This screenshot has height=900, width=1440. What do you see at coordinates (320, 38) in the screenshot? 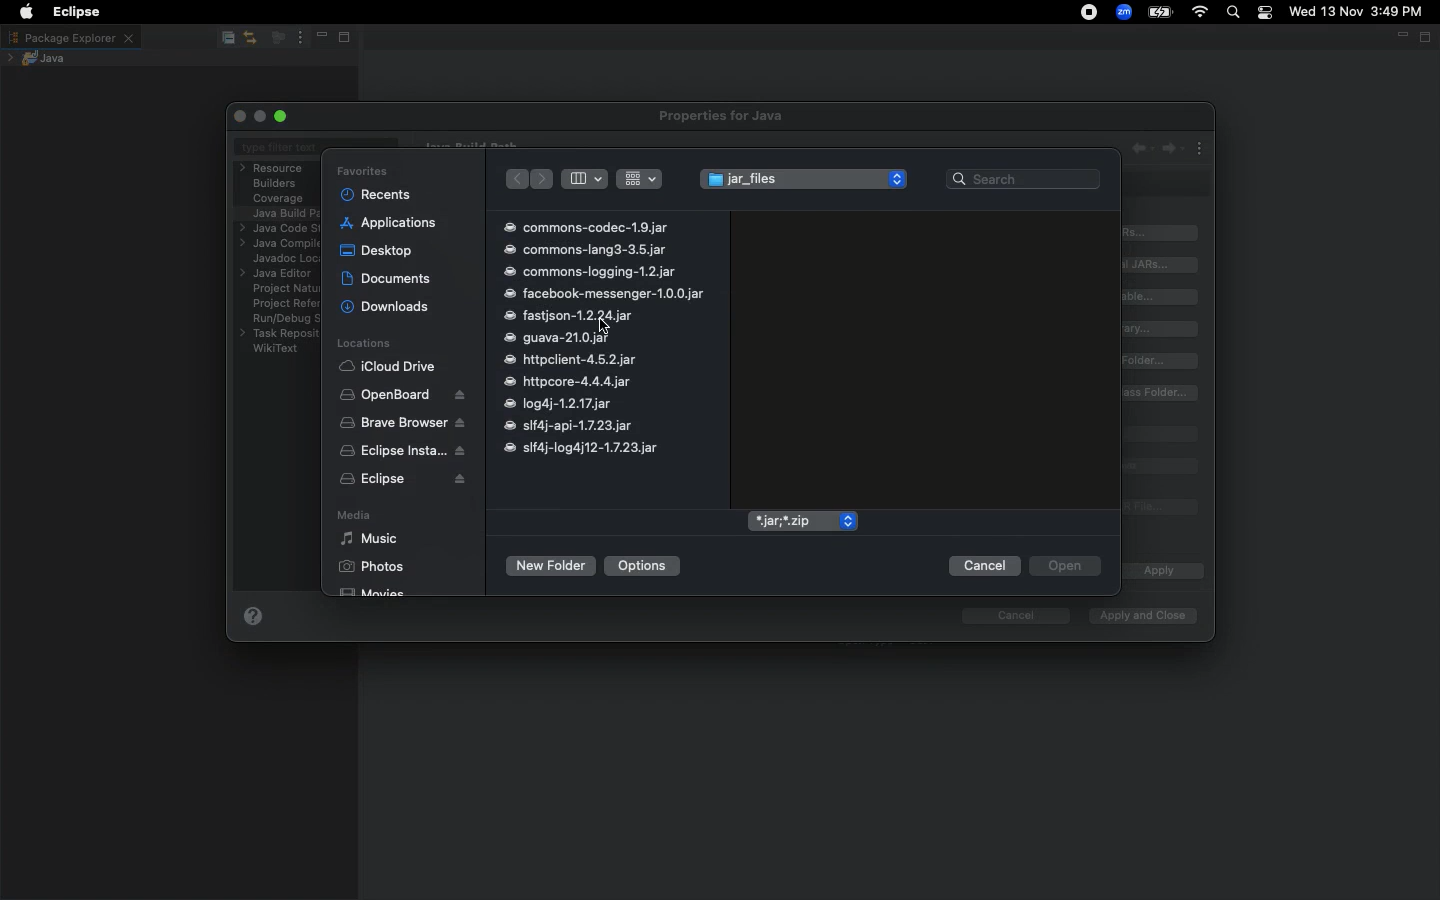
I see `Minimize` at bounding box center [320, 38].